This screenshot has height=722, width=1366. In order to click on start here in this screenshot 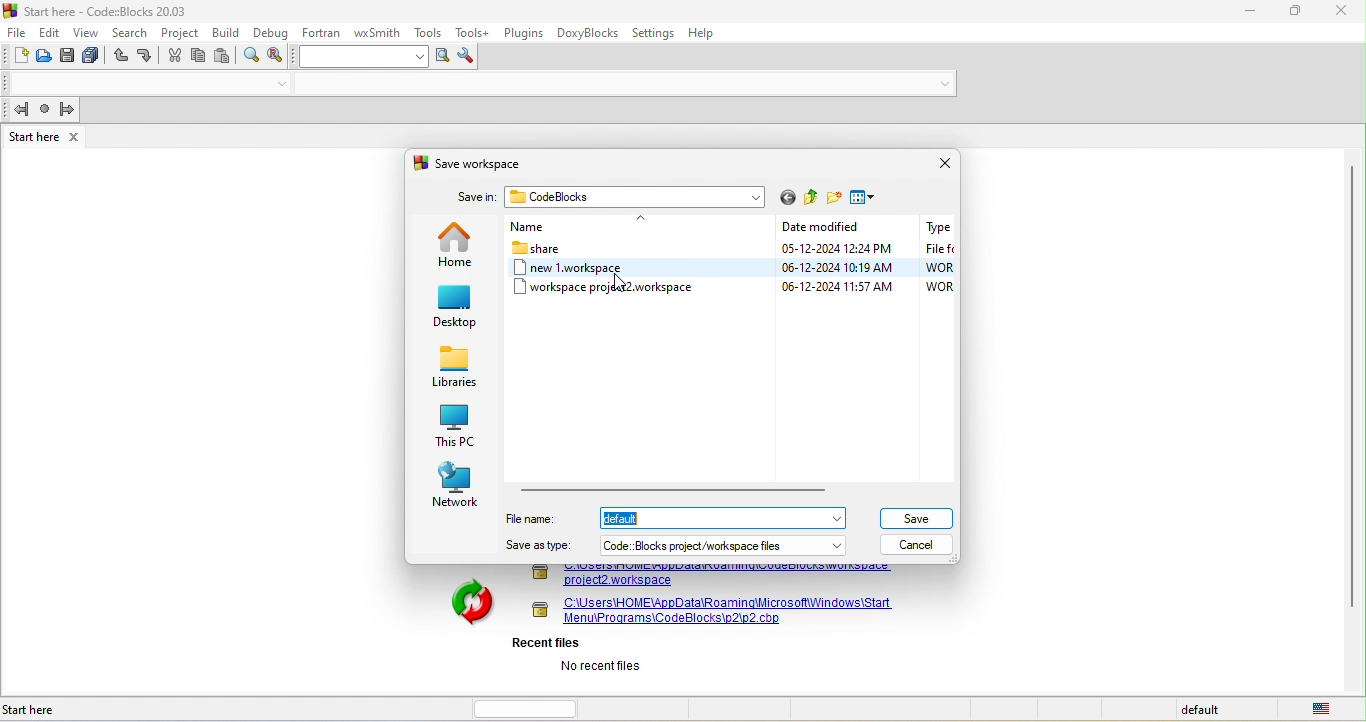, I will do `click(46, 136)`.